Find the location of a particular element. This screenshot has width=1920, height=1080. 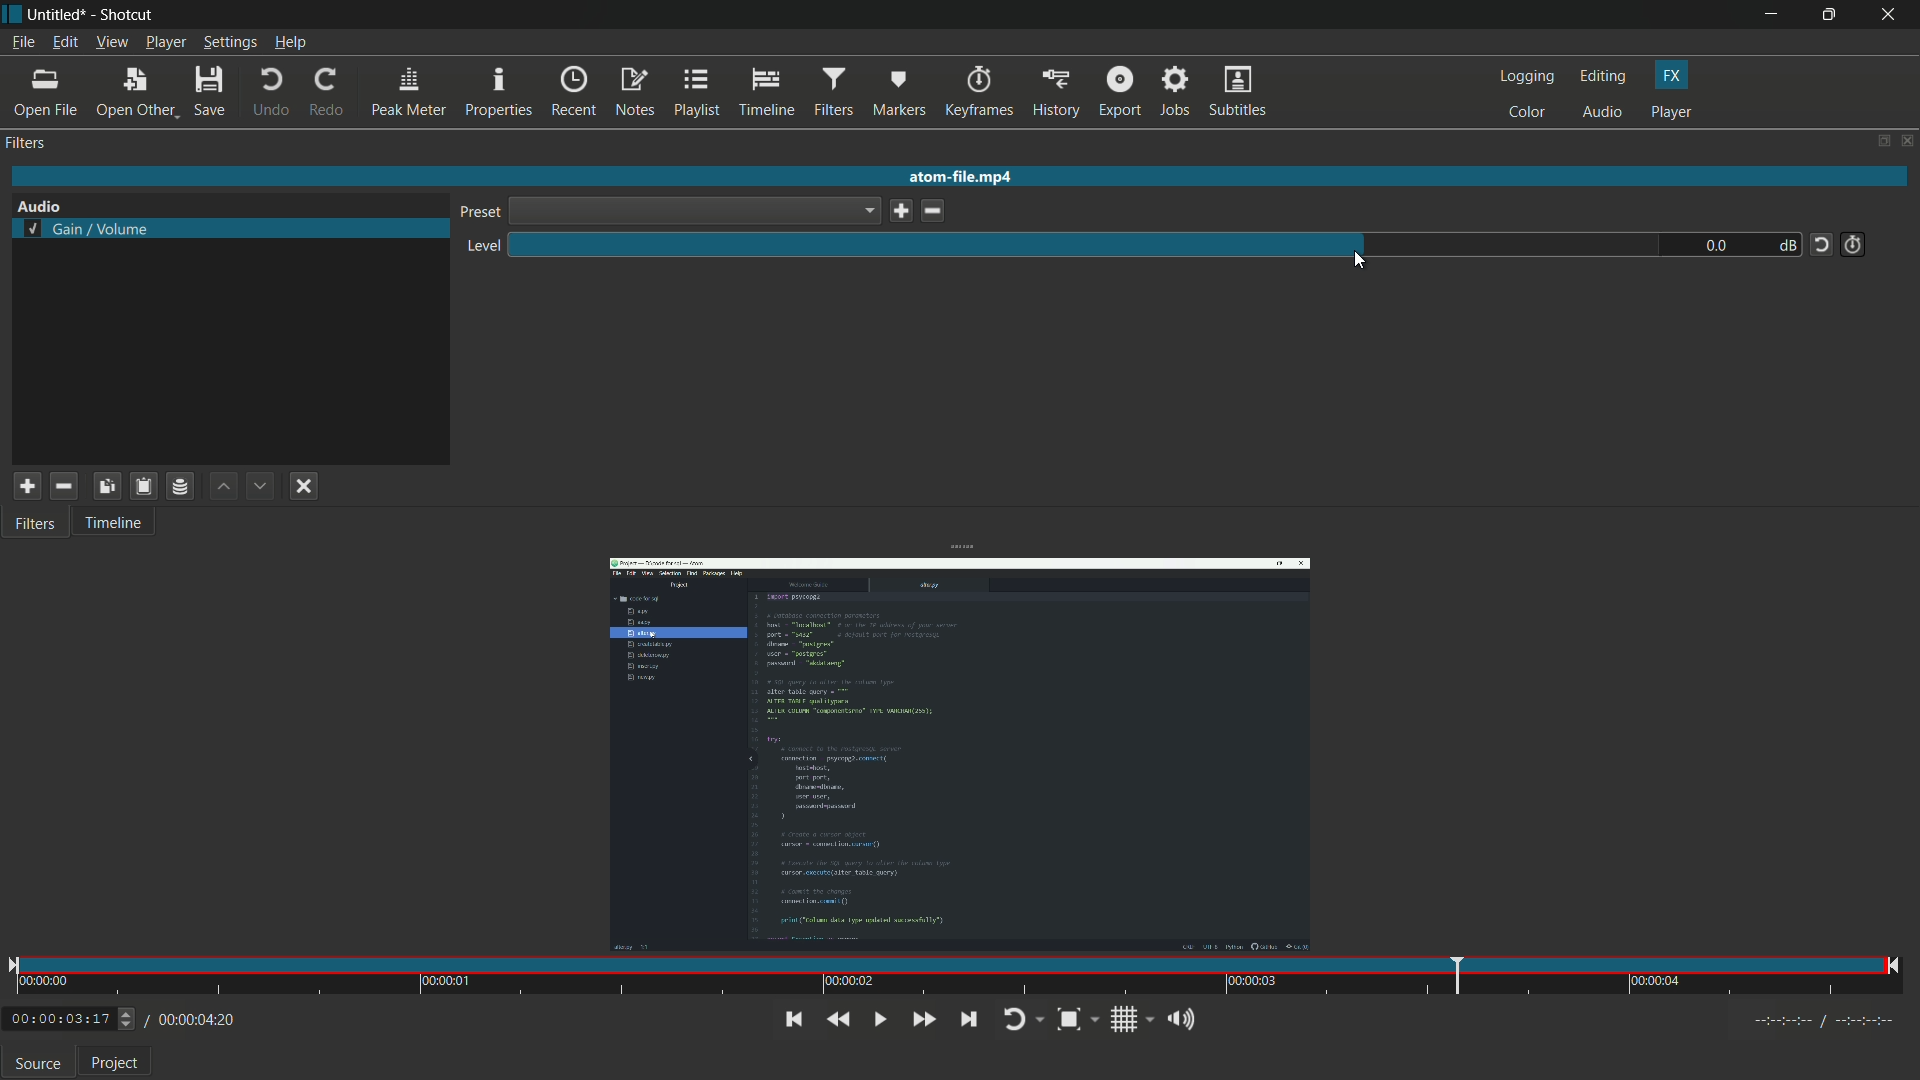

open other is located at coordinates (134, 93).